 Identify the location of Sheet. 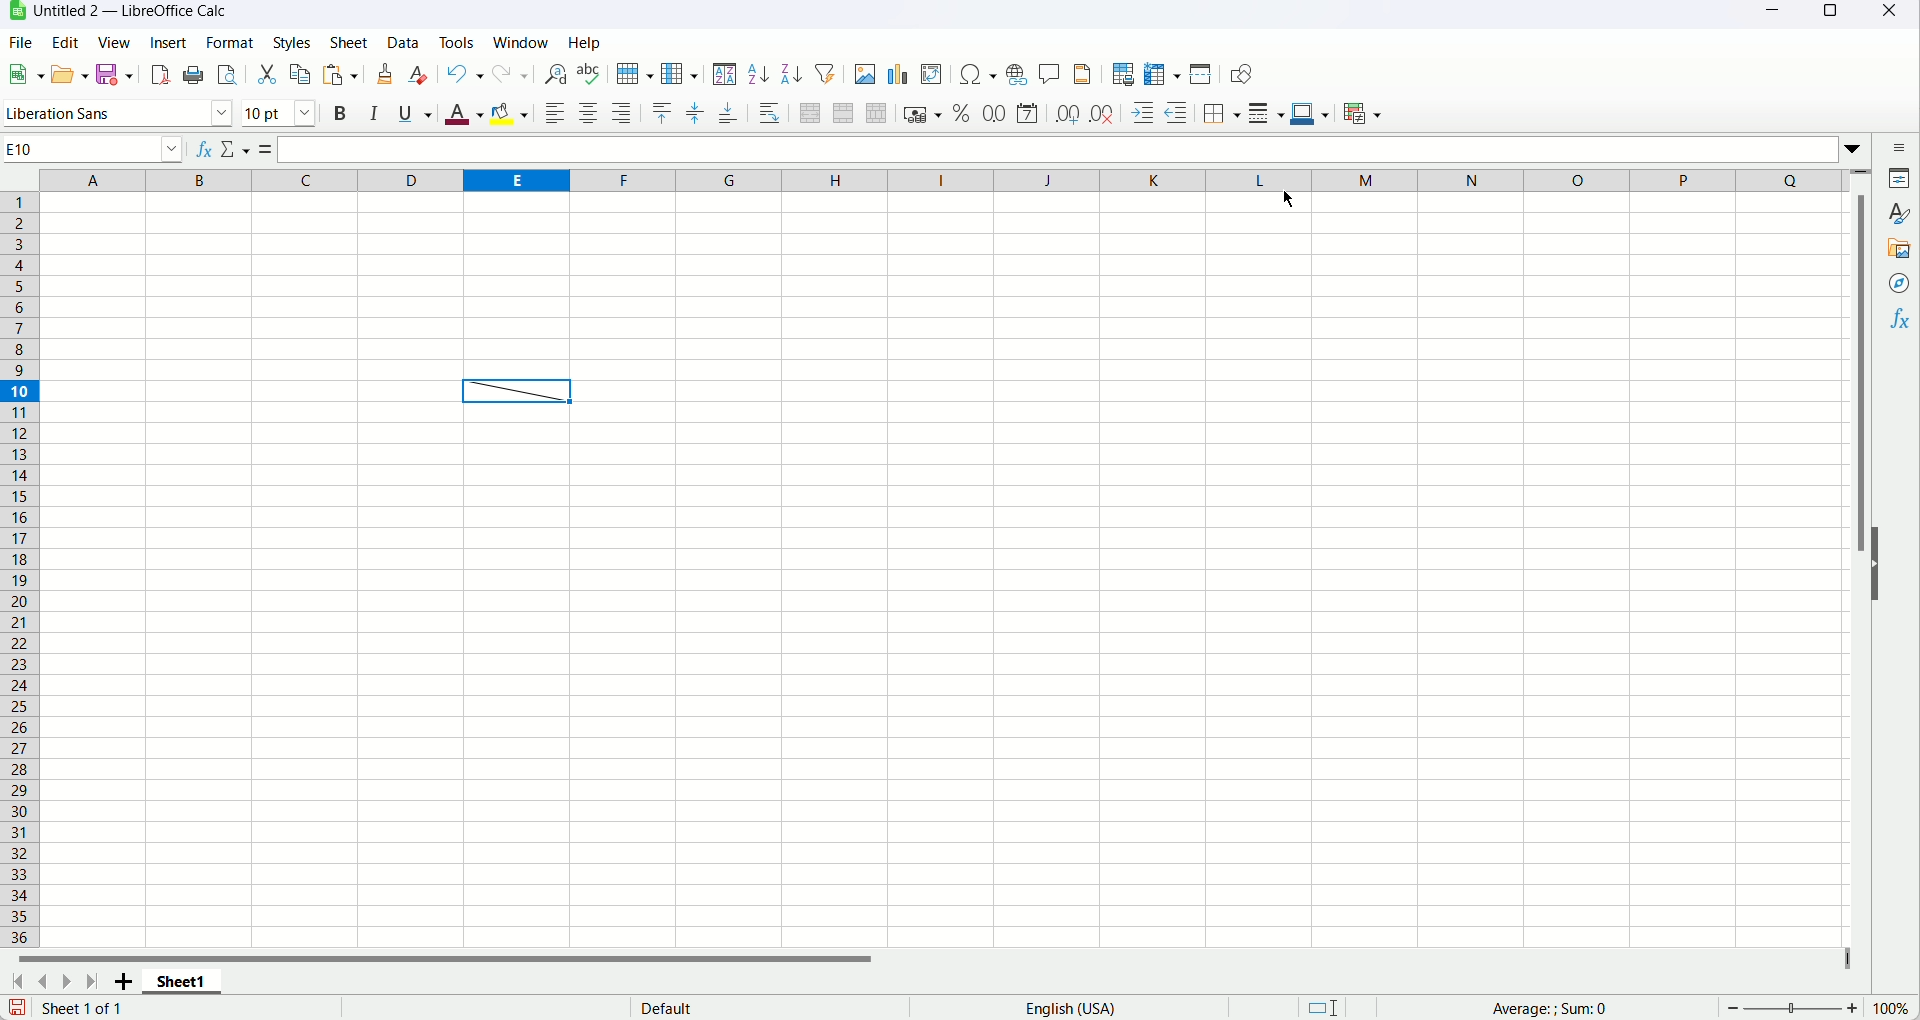
(352, 43).